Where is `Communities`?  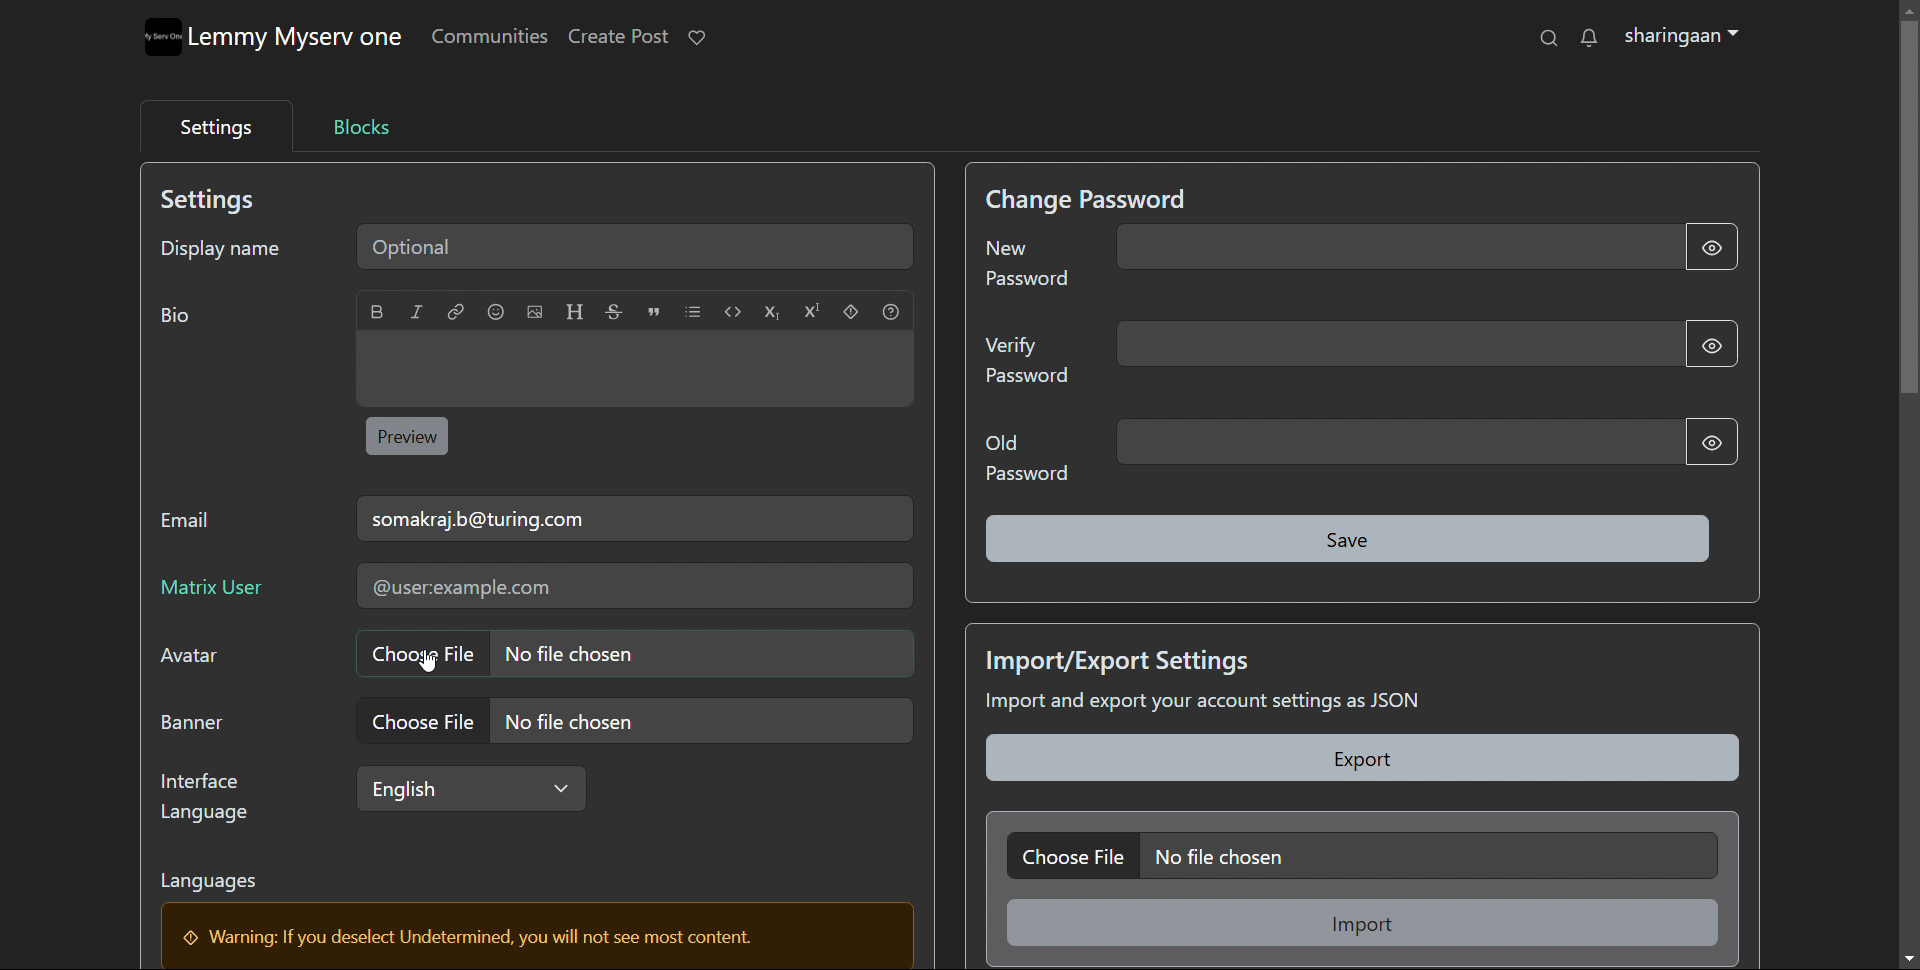
Communities is located at coordinates (490, 40).